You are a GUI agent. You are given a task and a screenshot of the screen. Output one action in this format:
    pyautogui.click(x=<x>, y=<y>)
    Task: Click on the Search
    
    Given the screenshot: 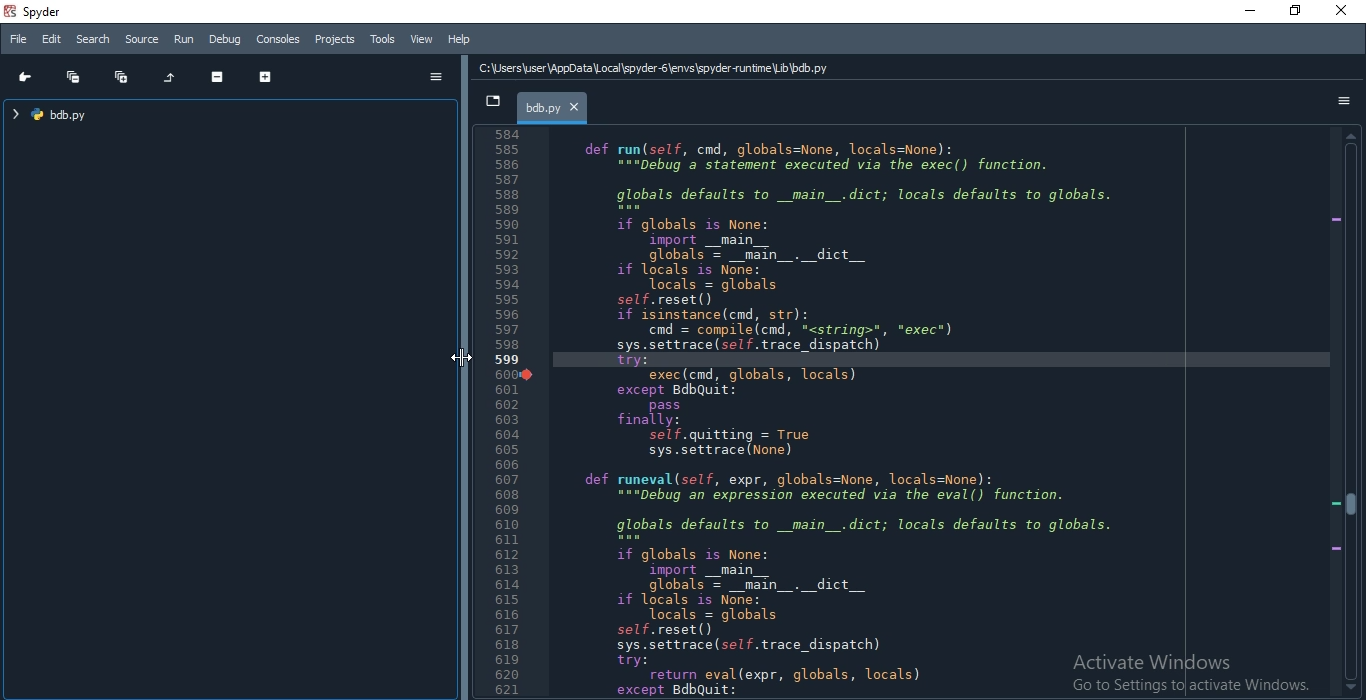 What is the action you would take?
    pyautogui.click(x=94, y=39)
    